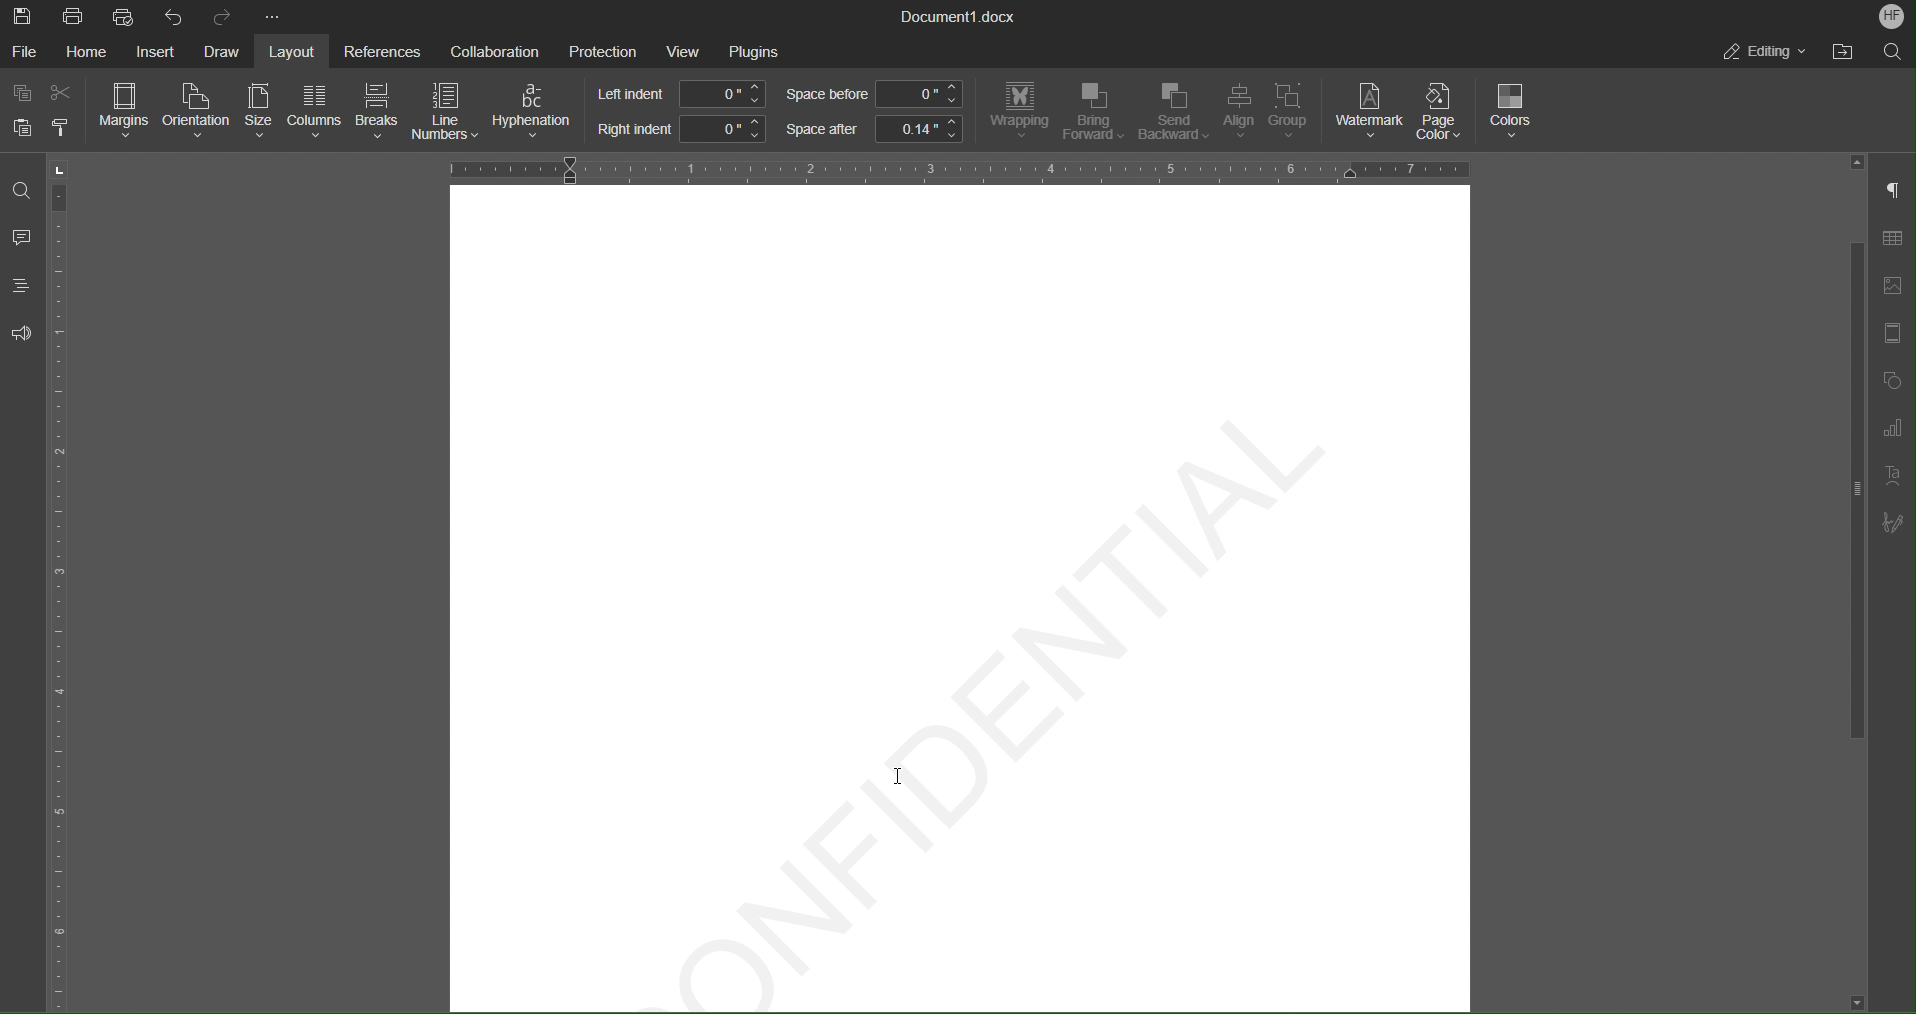  What do you see at coordinates (1891, 334) in the screenshot?
I see `Page Template` at bounding box center [1891, 334].